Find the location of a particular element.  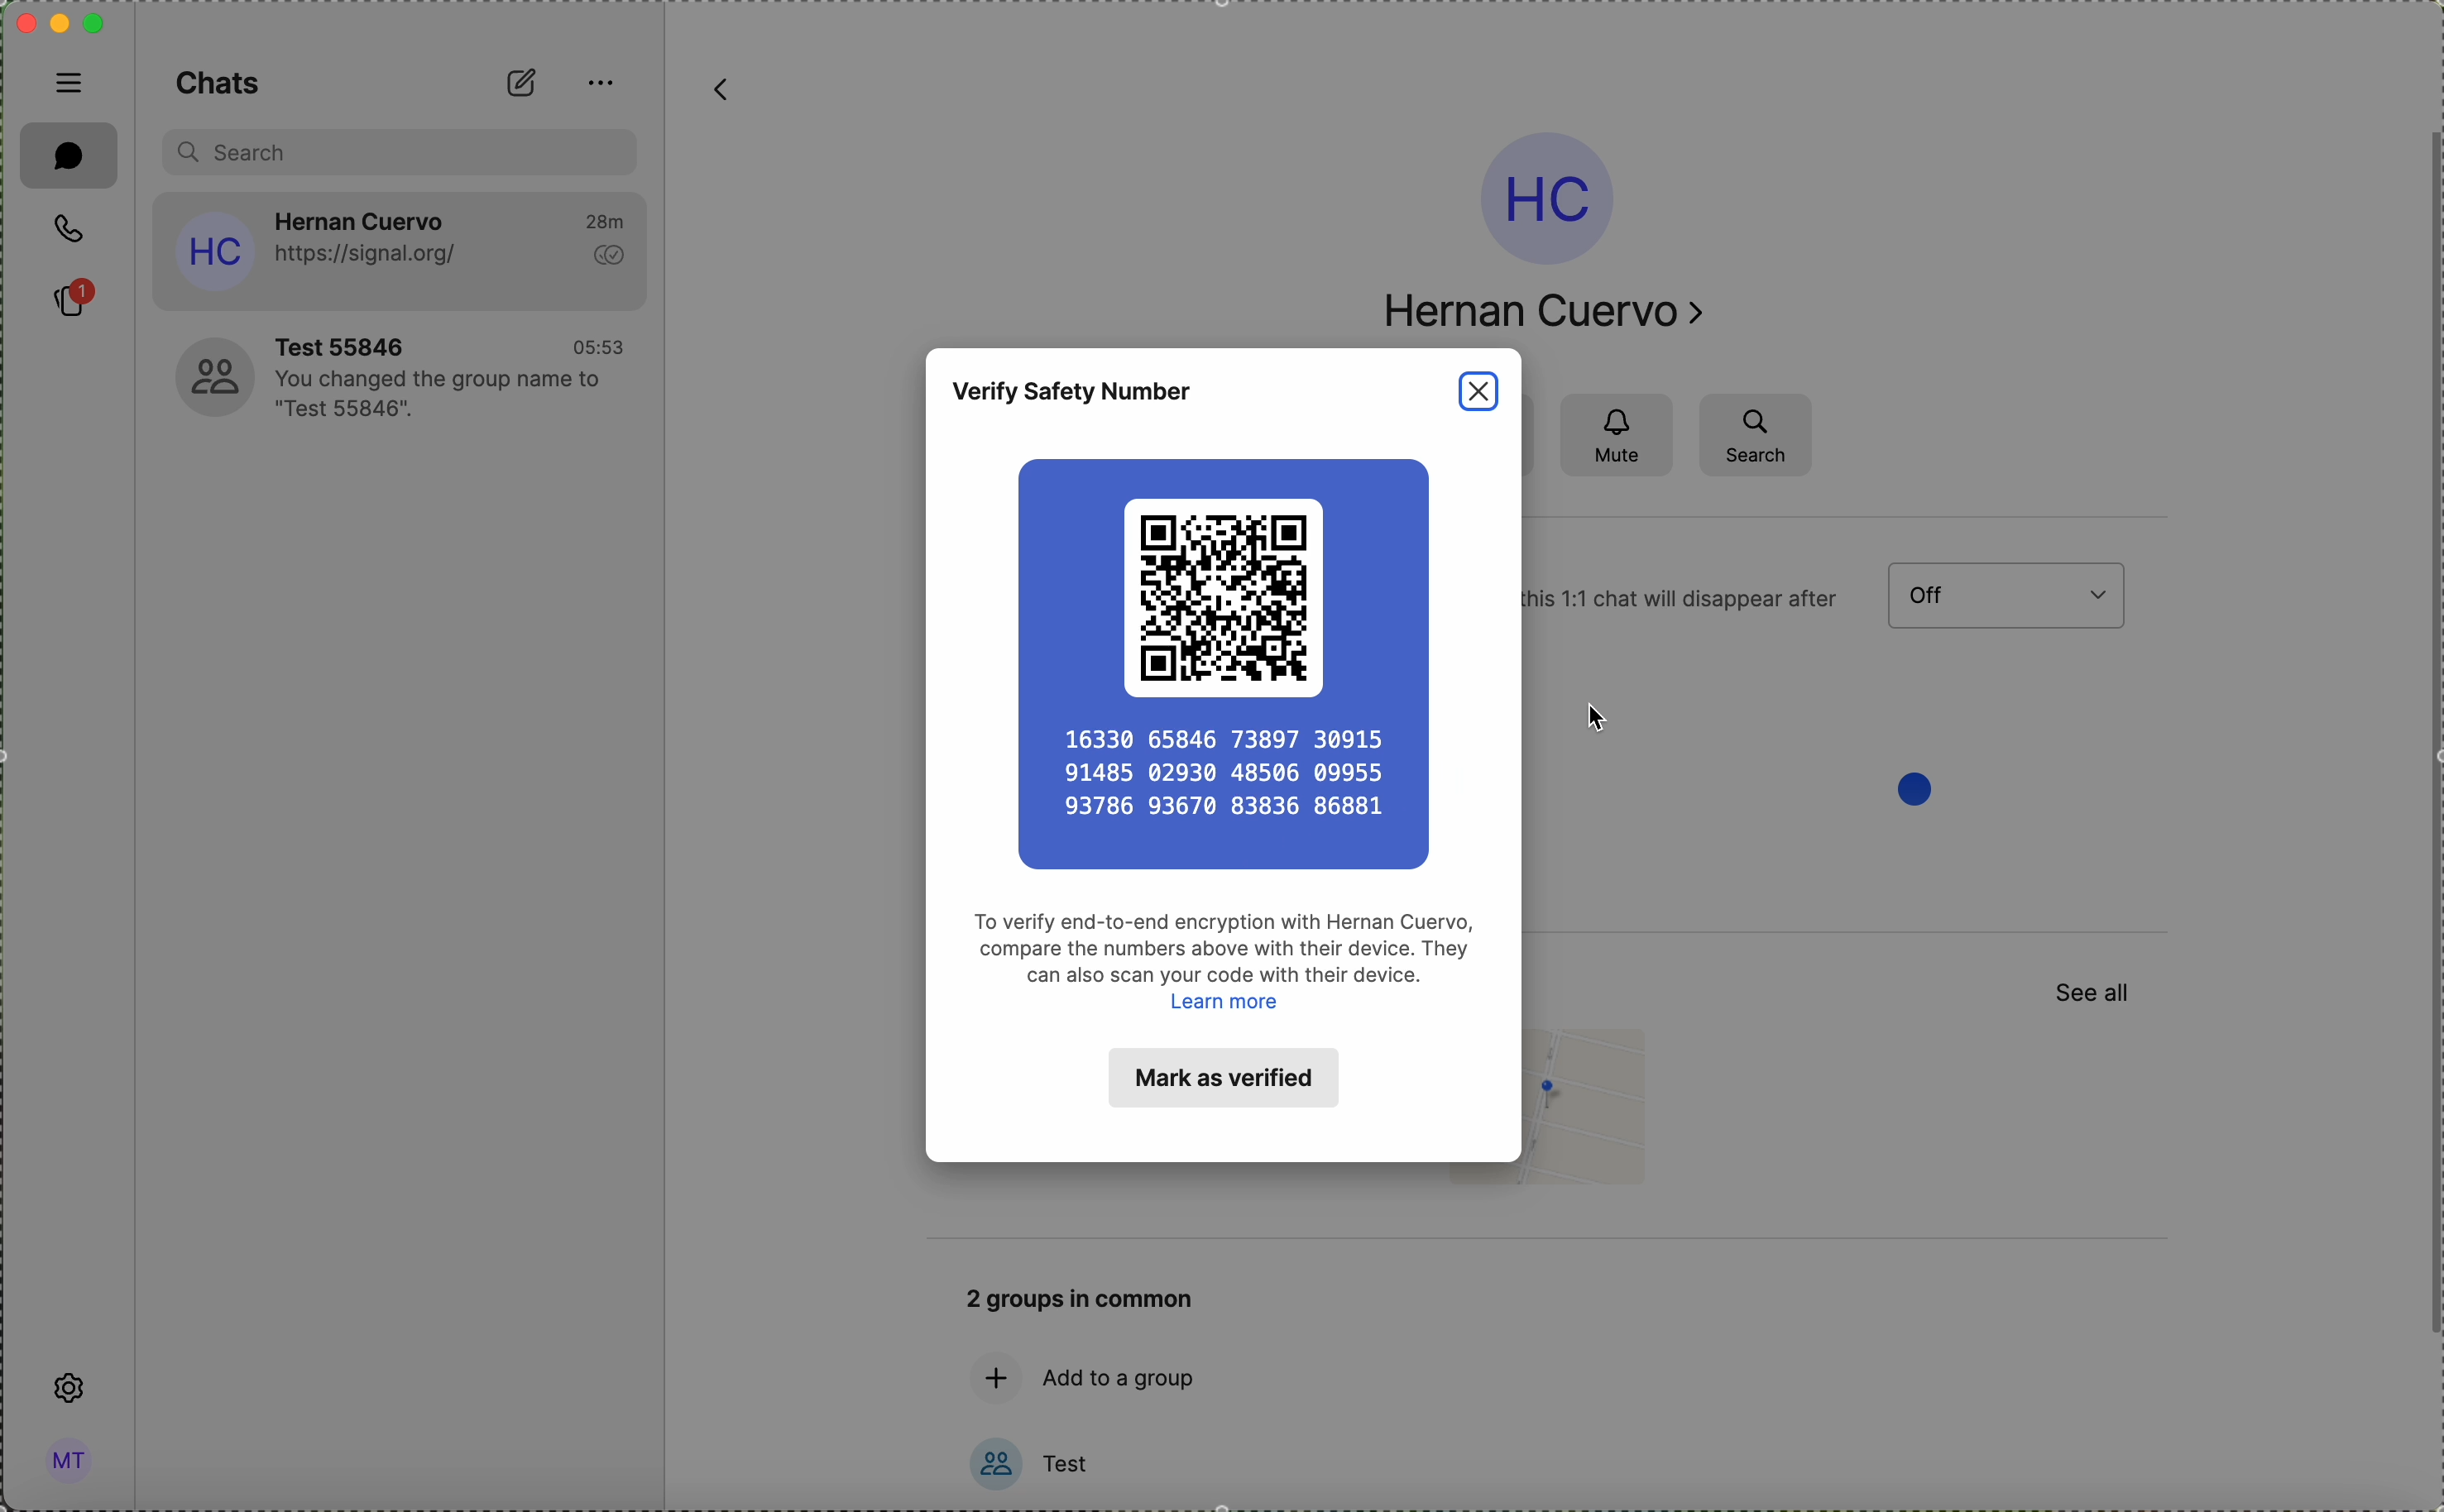

16330 65846 73897 30915
91485 02930 48506 09955
93786 93670 83836 86881 is located at coordinates (1227, 780).